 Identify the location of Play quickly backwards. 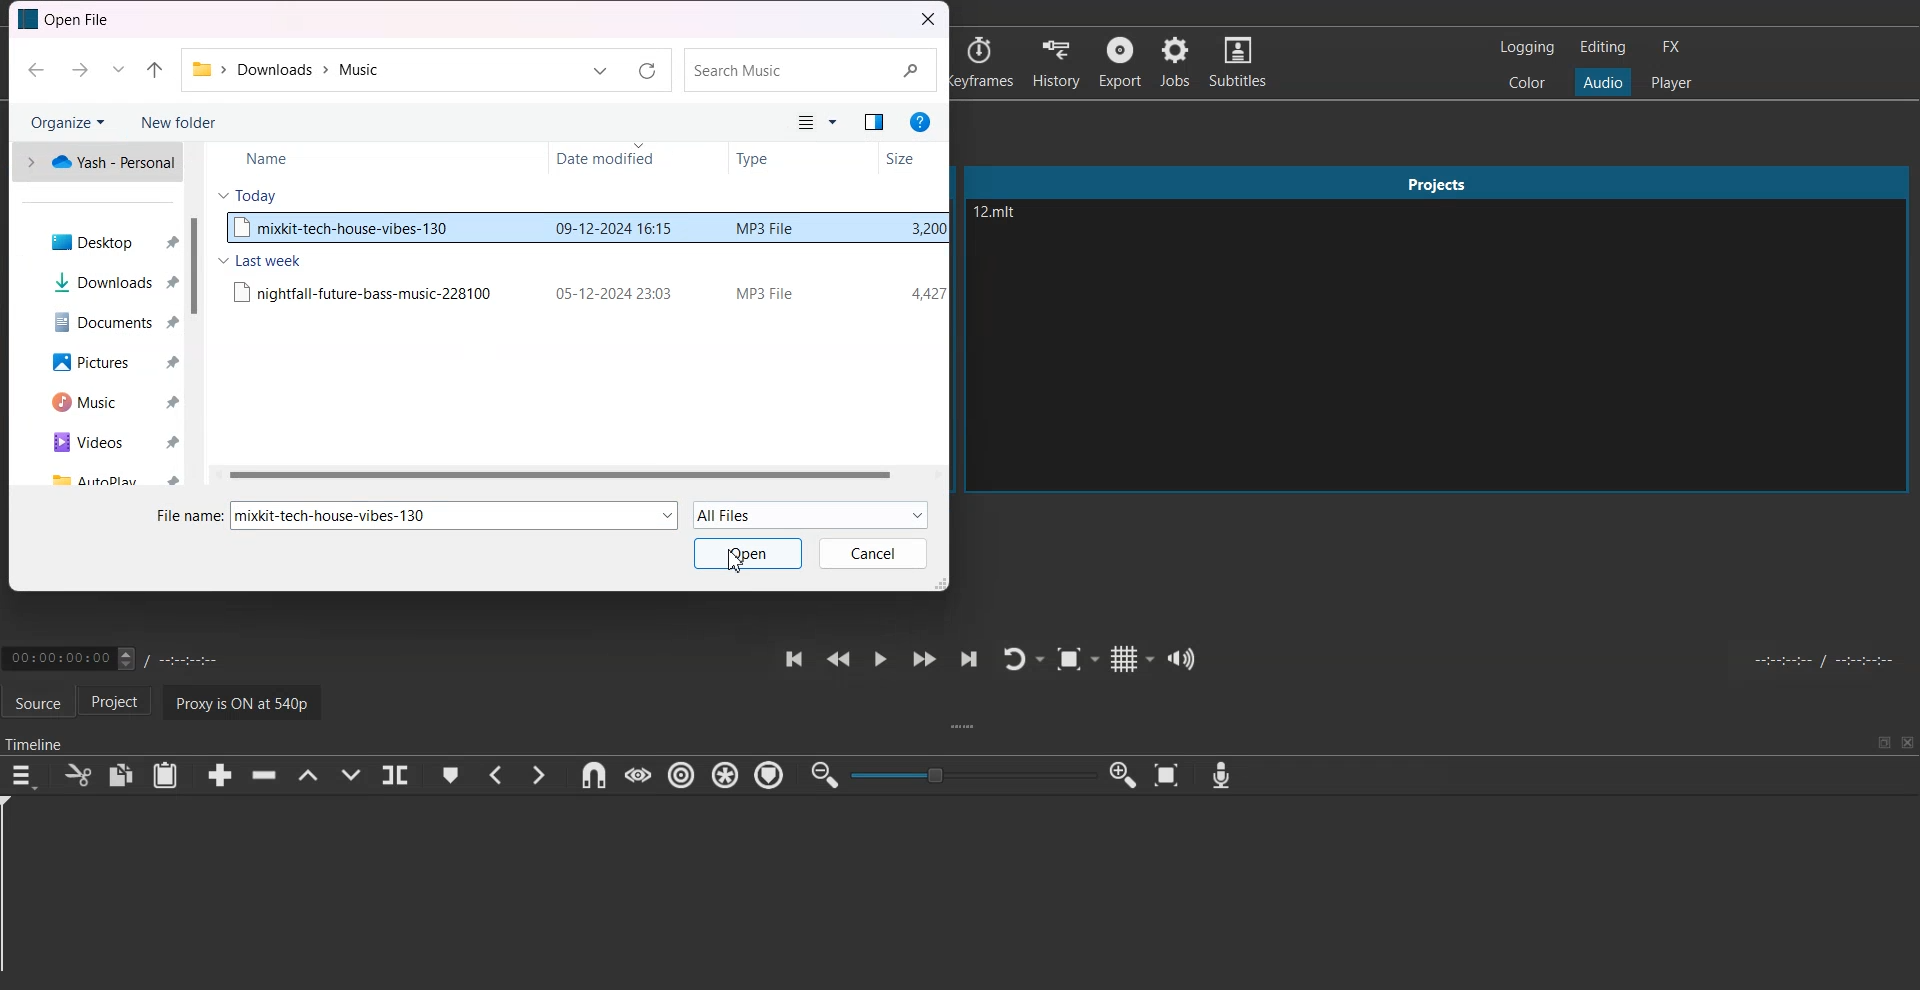
(837, 658).